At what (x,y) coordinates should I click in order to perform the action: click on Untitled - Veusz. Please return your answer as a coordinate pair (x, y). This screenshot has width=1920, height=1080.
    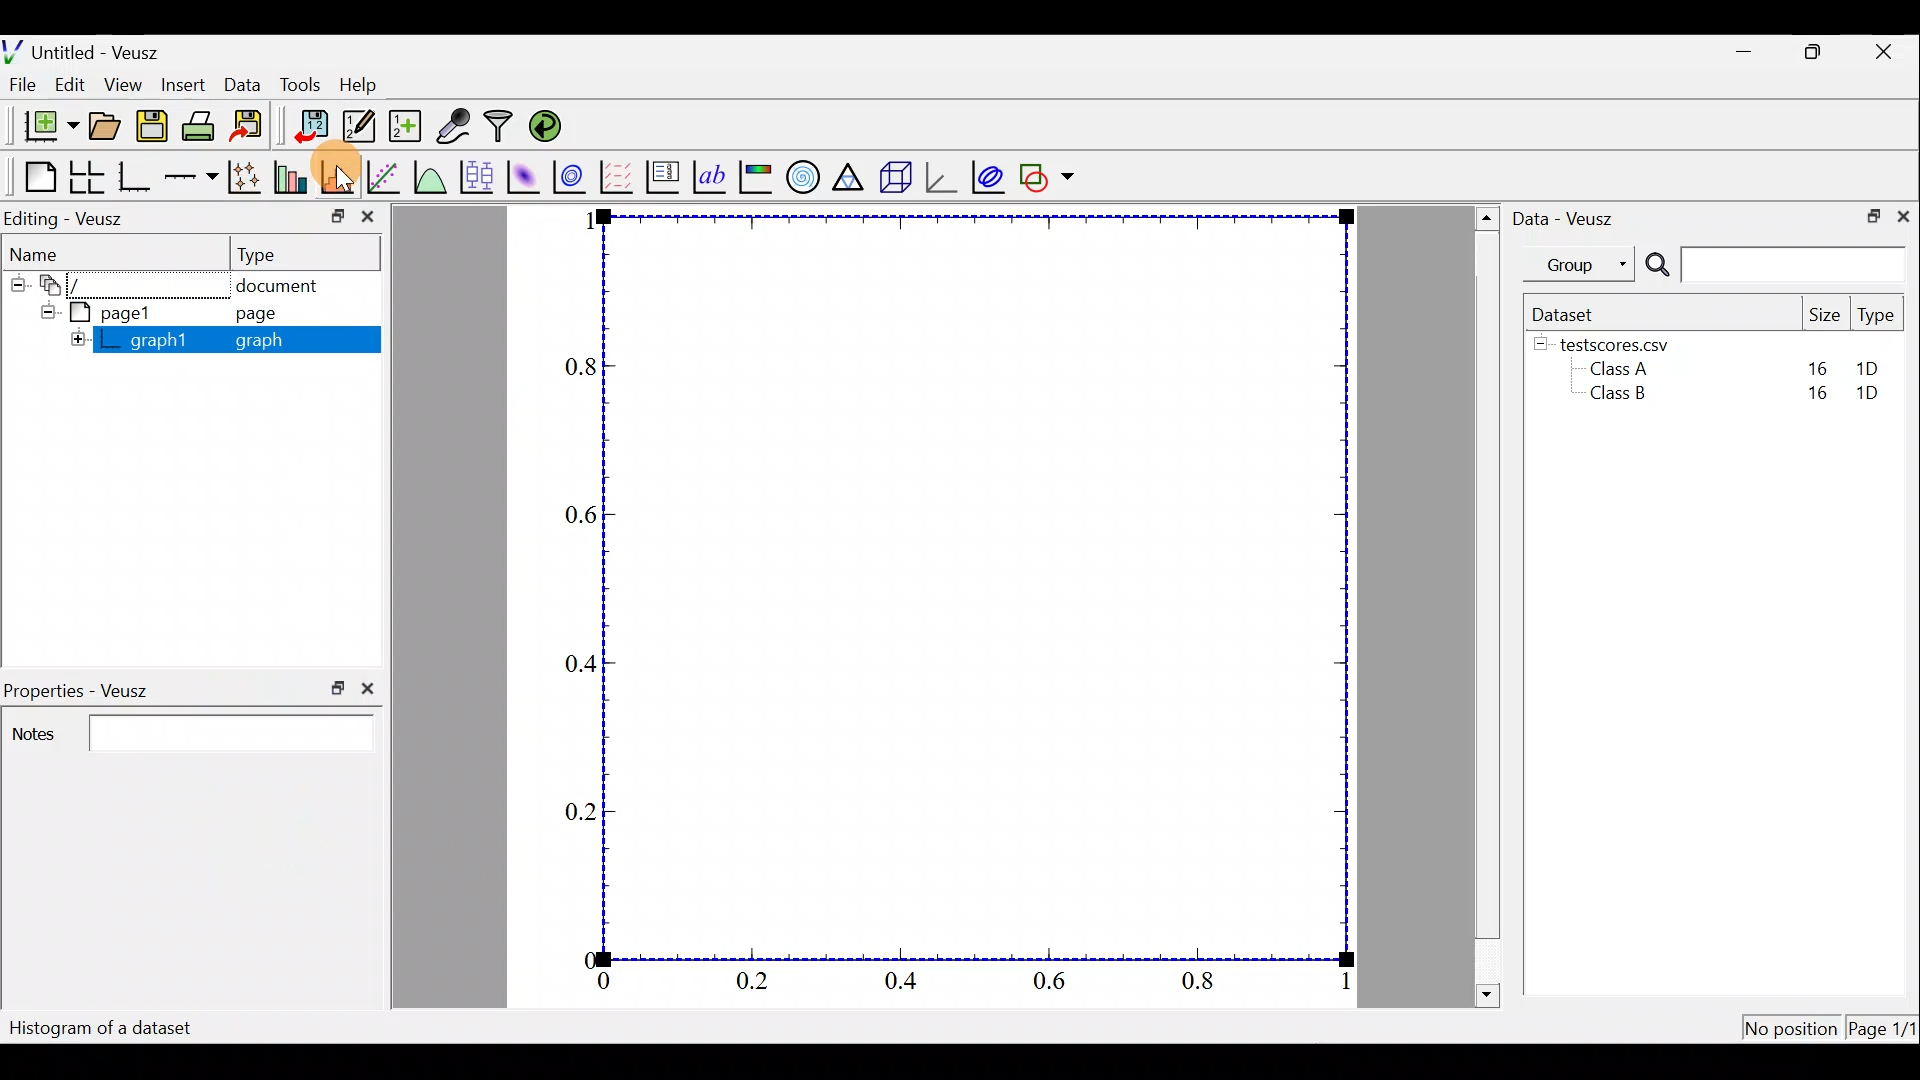
    Looking at the image, I should click on (88, 49).